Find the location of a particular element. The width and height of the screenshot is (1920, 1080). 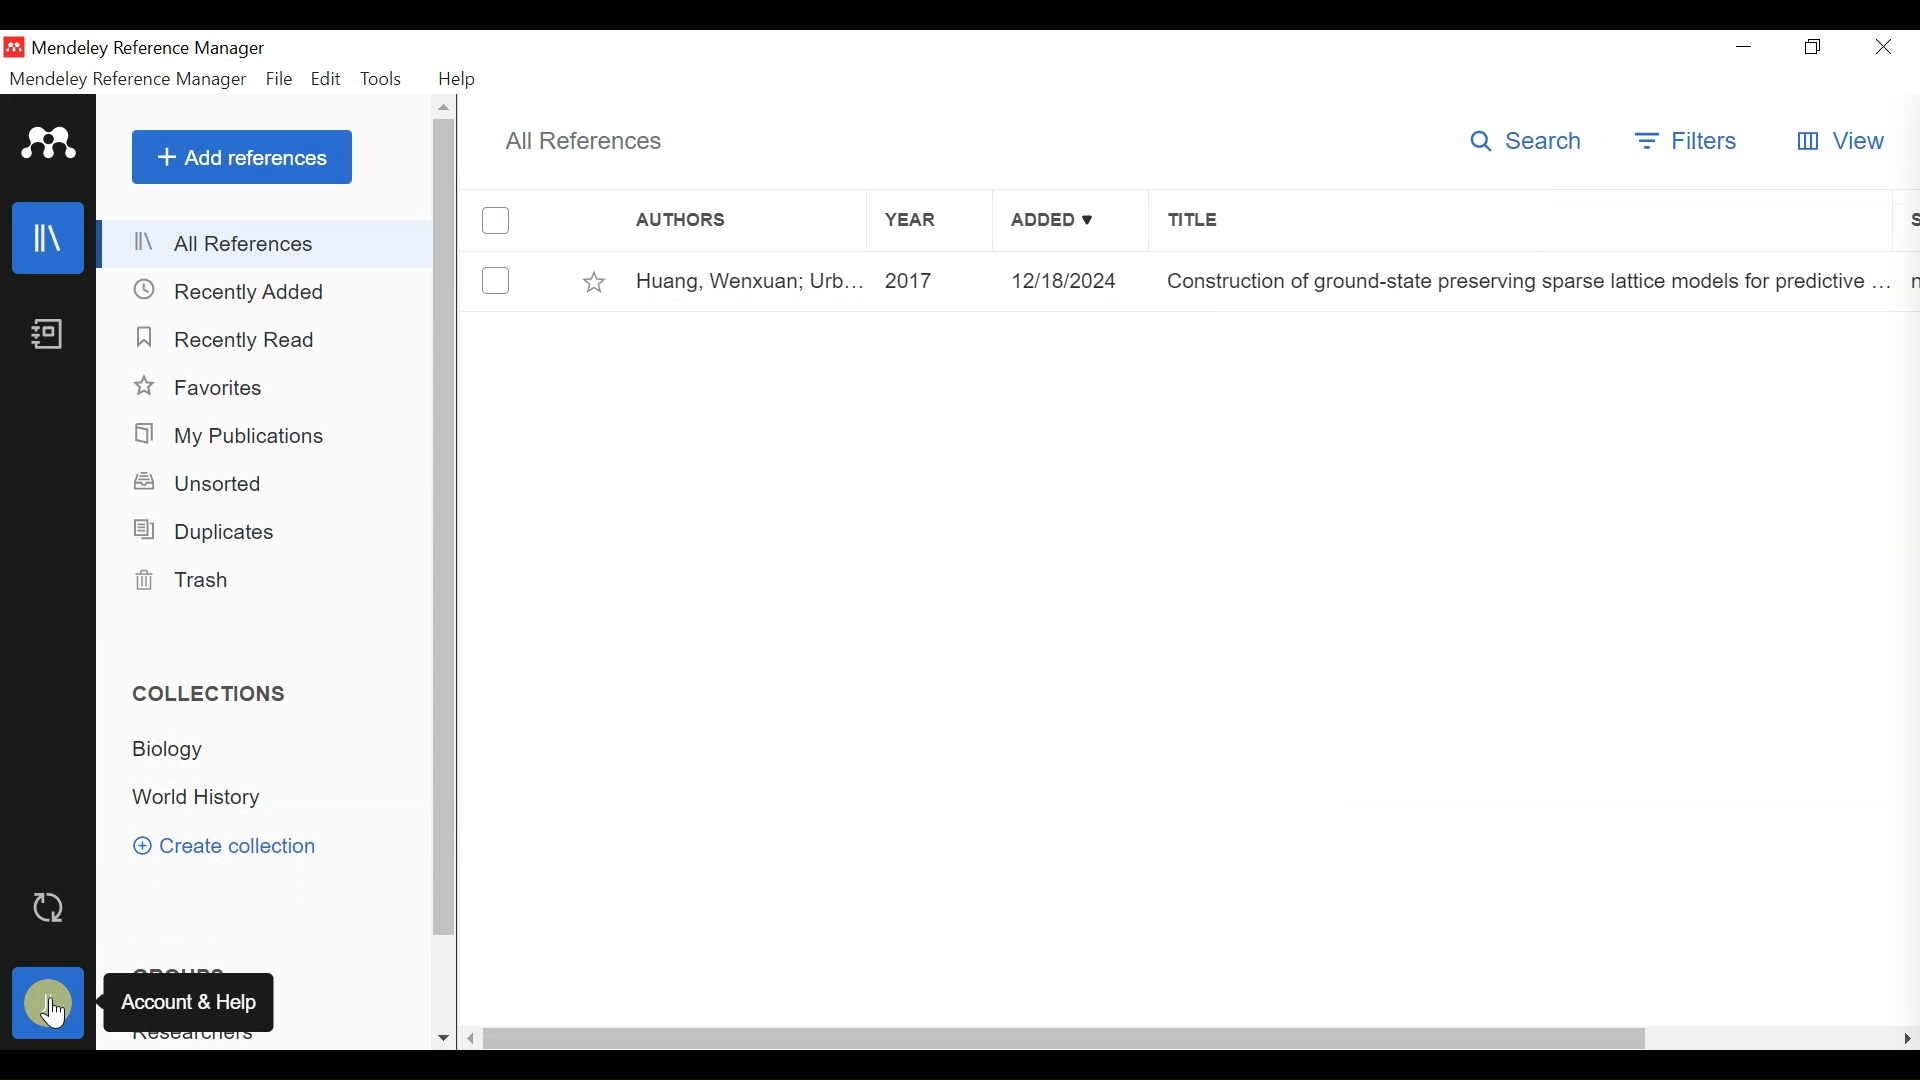

Sync is located at coordinates (50, 908).